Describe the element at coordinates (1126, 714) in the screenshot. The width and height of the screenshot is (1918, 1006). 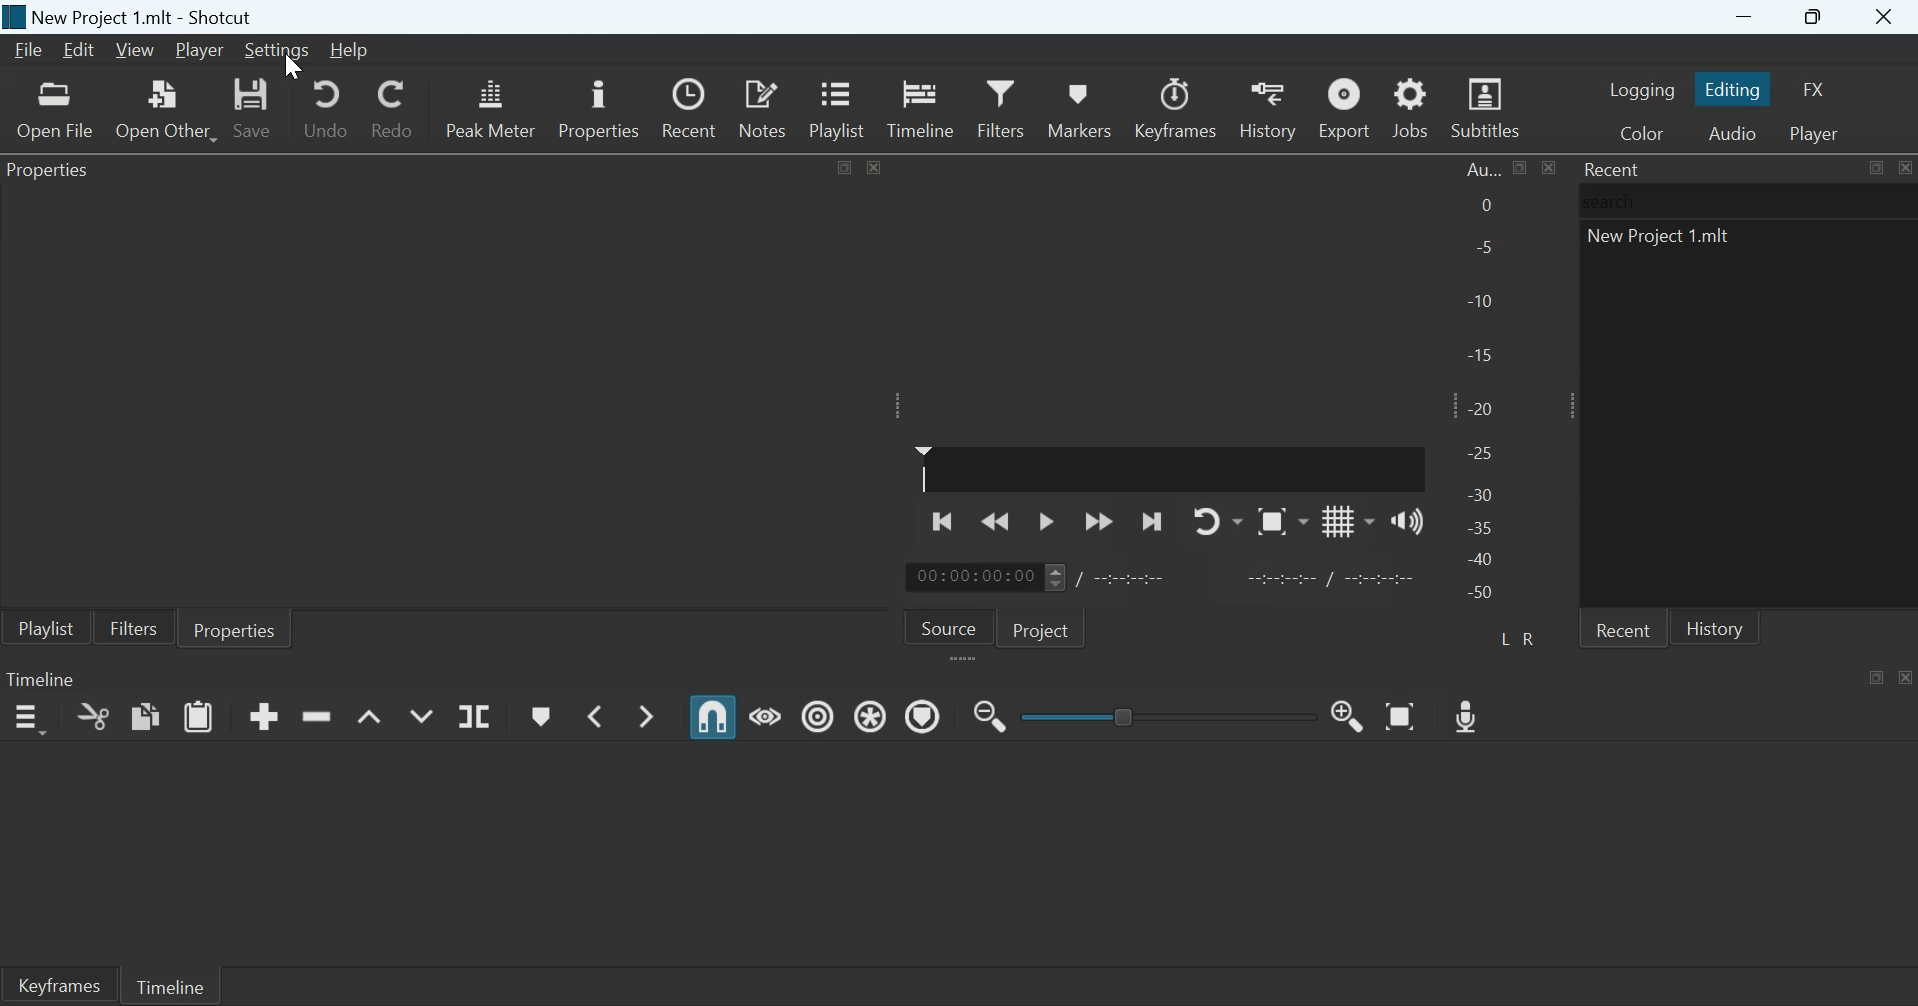
I see `Toggle` at that location.